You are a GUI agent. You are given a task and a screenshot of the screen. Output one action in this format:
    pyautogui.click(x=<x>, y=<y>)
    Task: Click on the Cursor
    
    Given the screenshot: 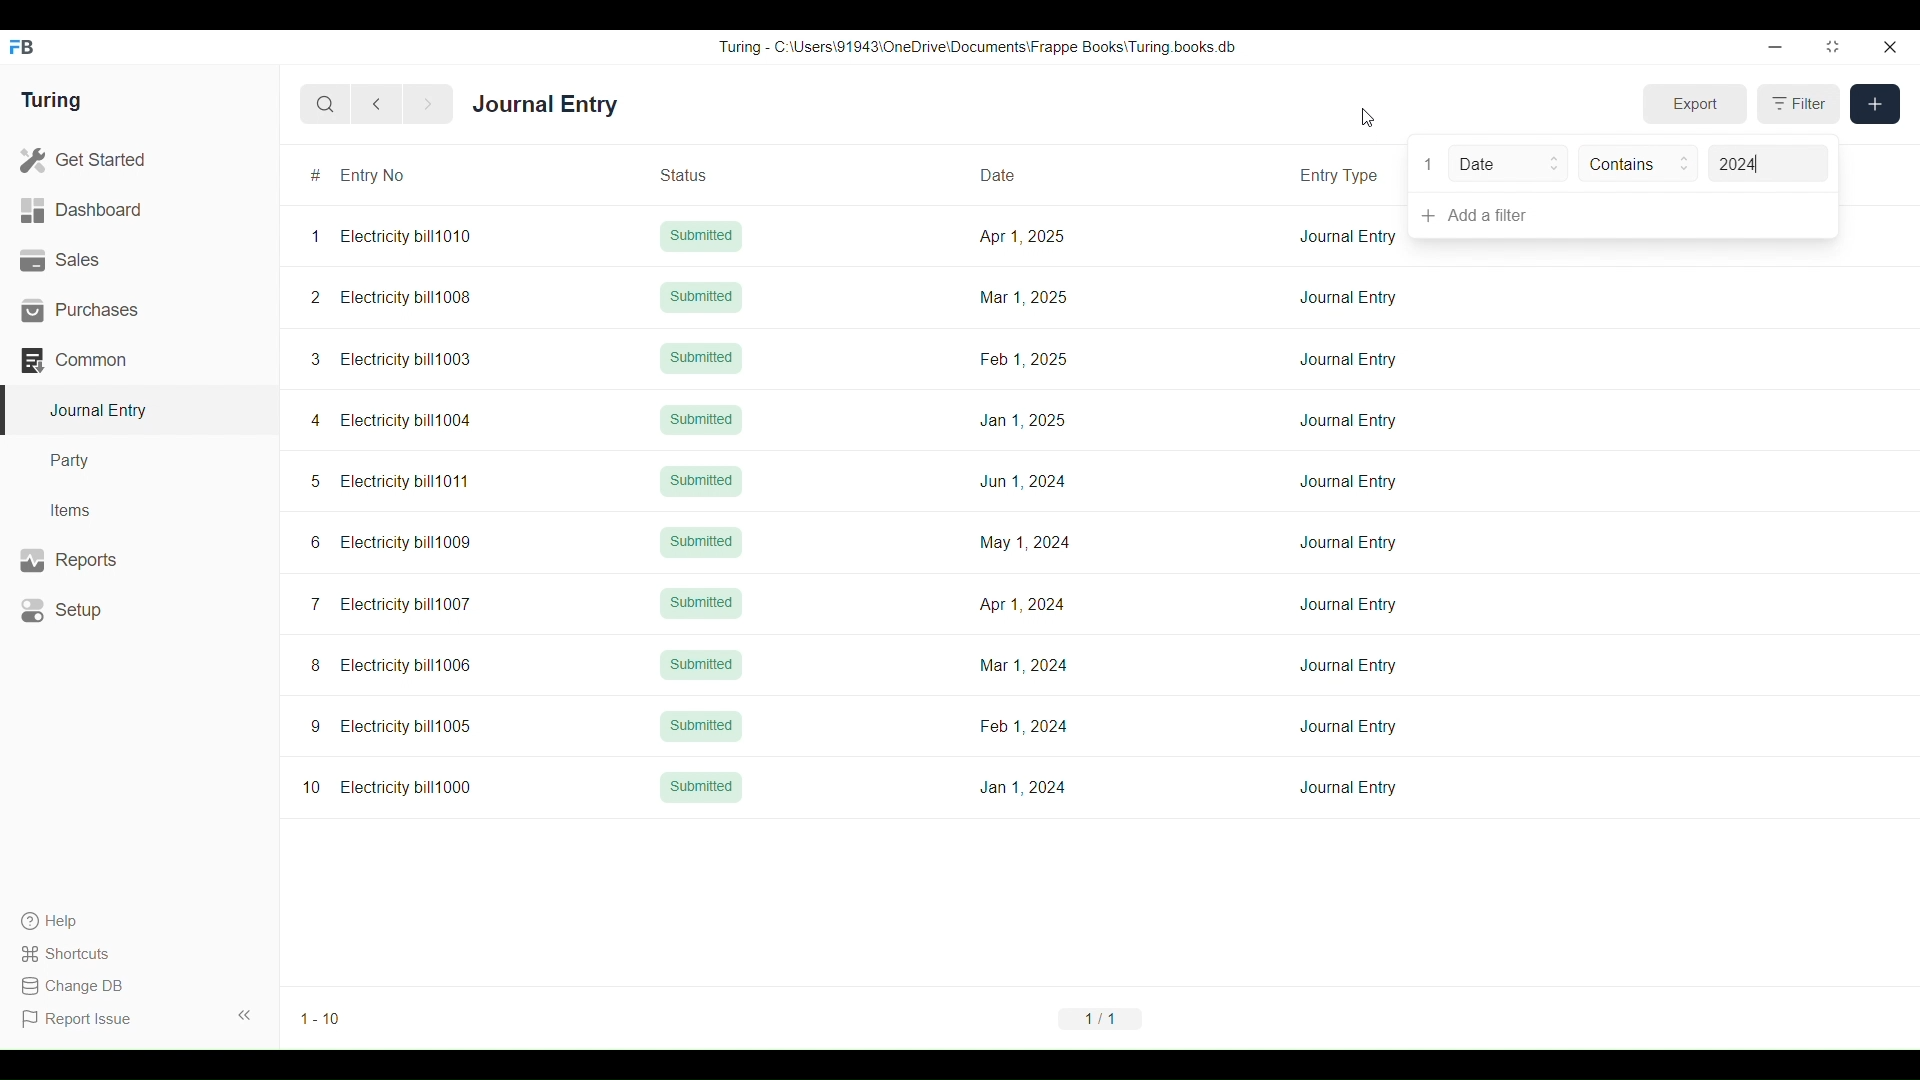 What is the action you would take?
    pyautogui.click(x=1368, y=118)
    